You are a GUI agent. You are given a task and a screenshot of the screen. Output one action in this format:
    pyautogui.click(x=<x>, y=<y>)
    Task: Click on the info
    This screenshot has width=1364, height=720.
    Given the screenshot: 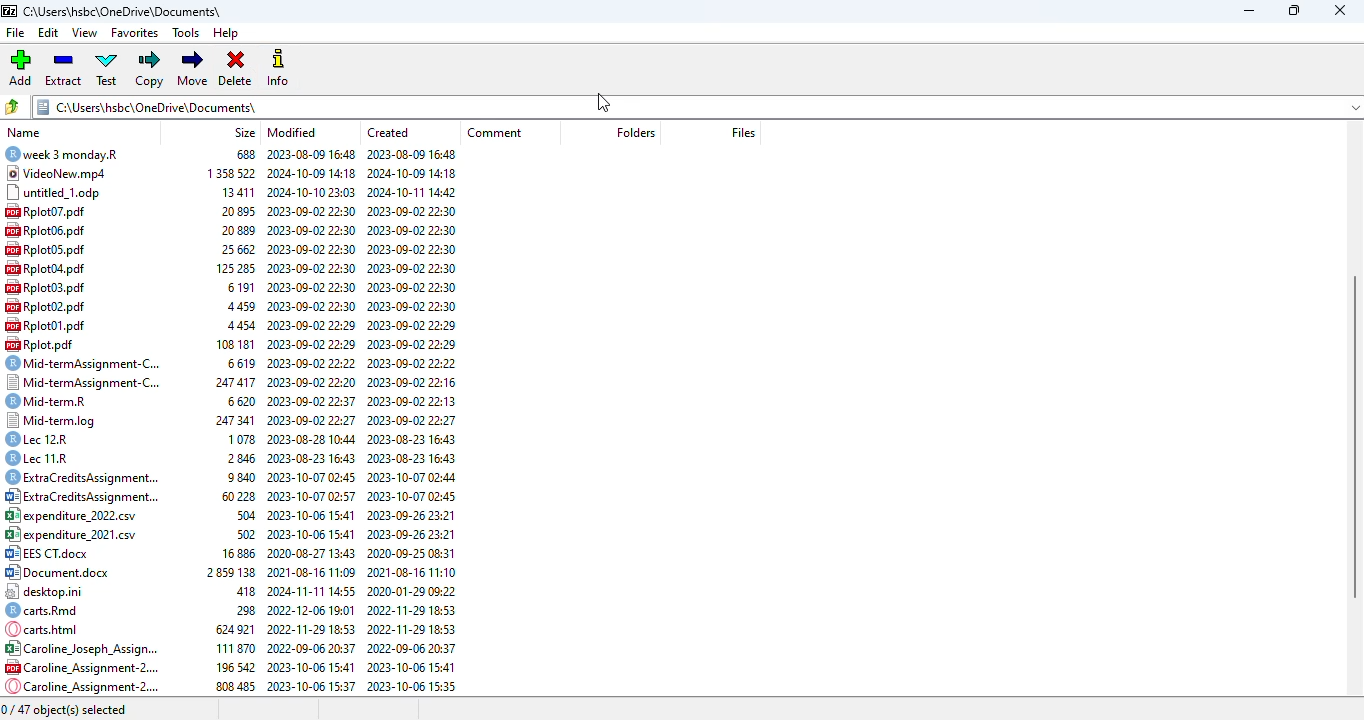 What is the action you would take?
    pyautogui.click(x=280, y=67)
    